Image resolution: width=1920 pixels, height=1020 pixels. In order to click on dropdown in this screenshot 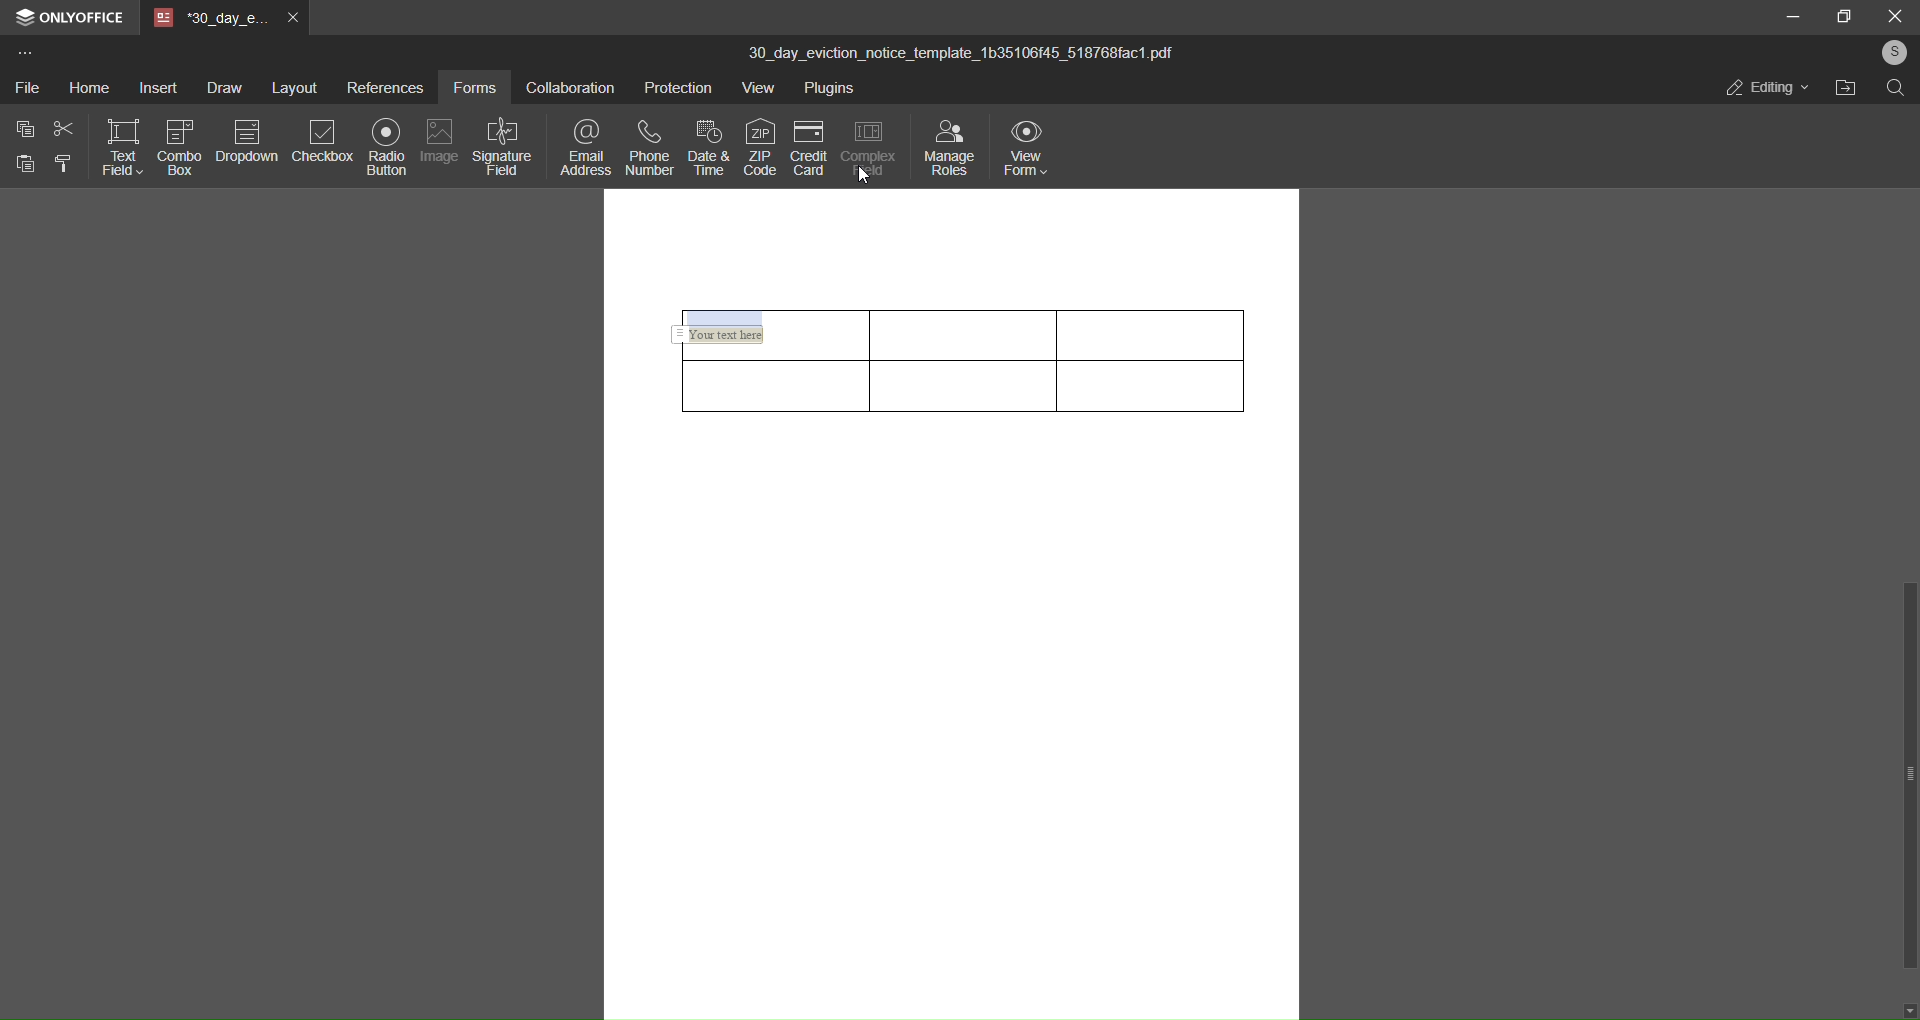, I will do `click(245, 140)`.